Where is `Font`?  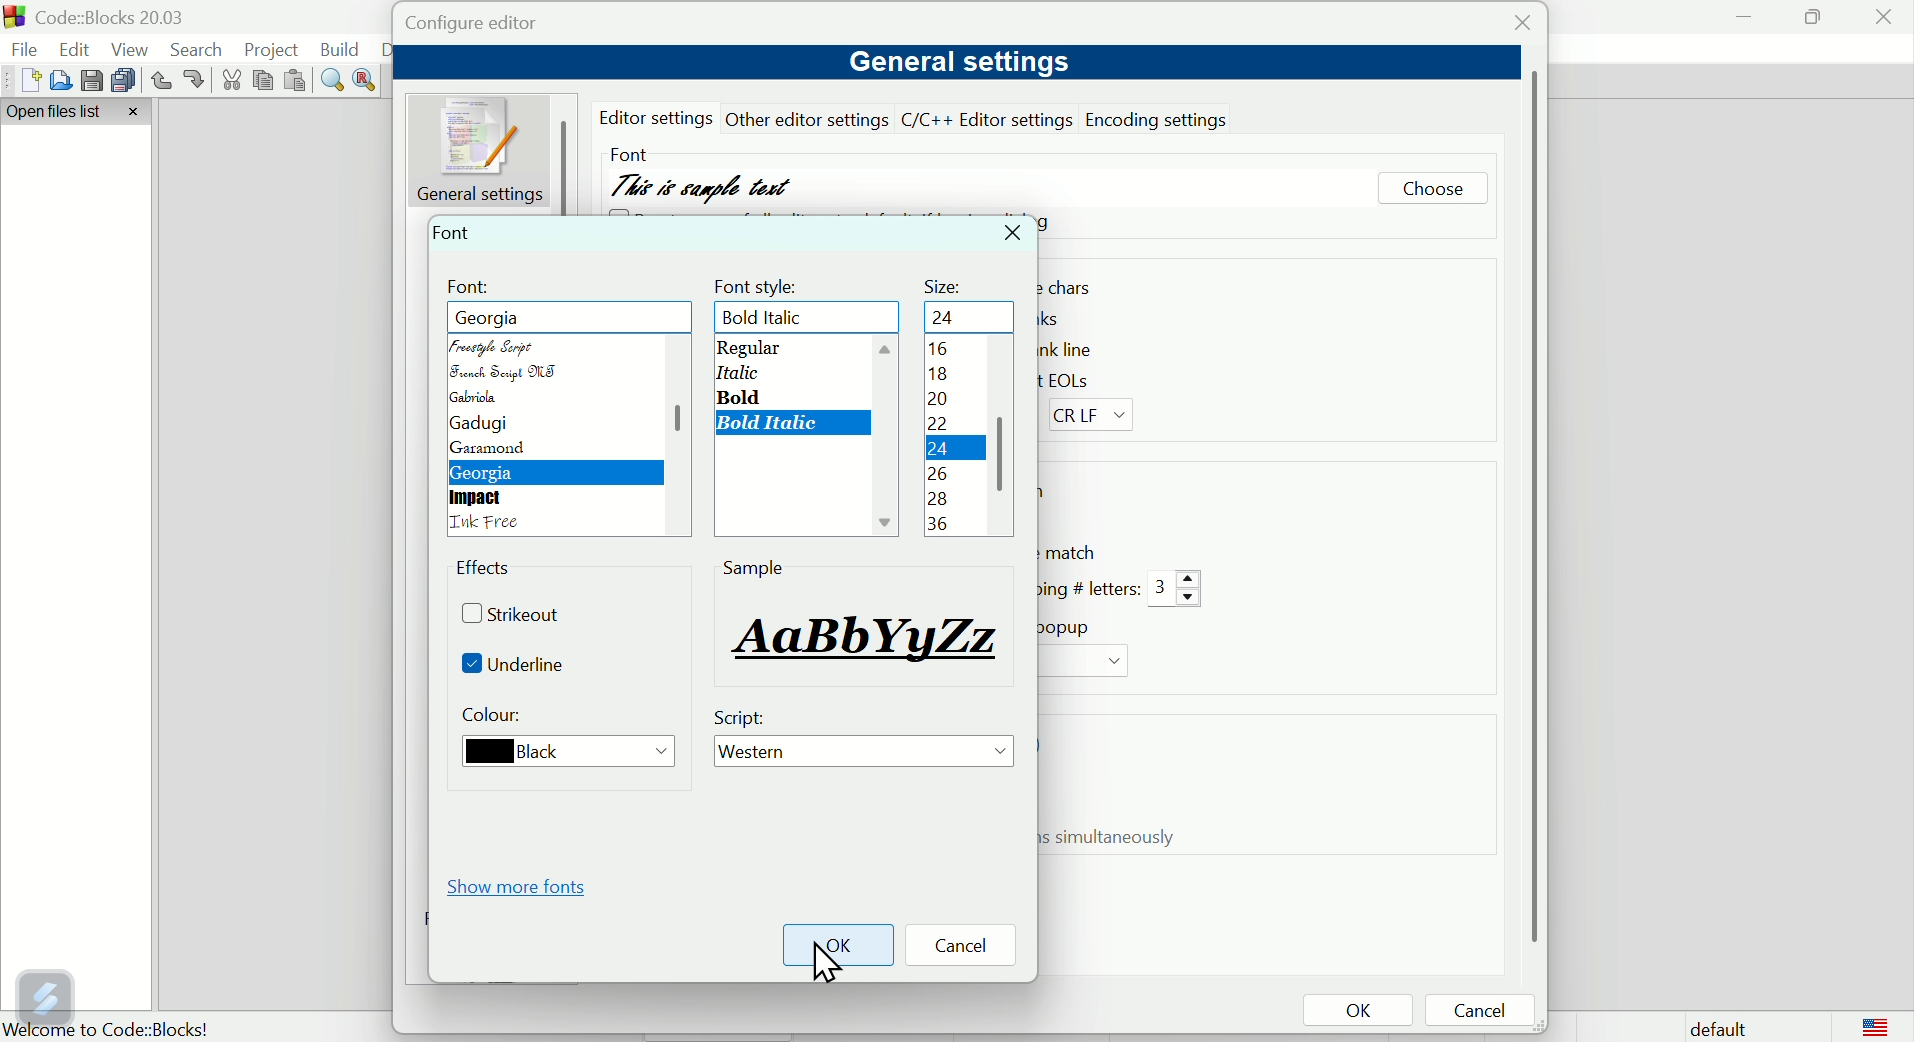 Font is located at coordinates (627, 150).